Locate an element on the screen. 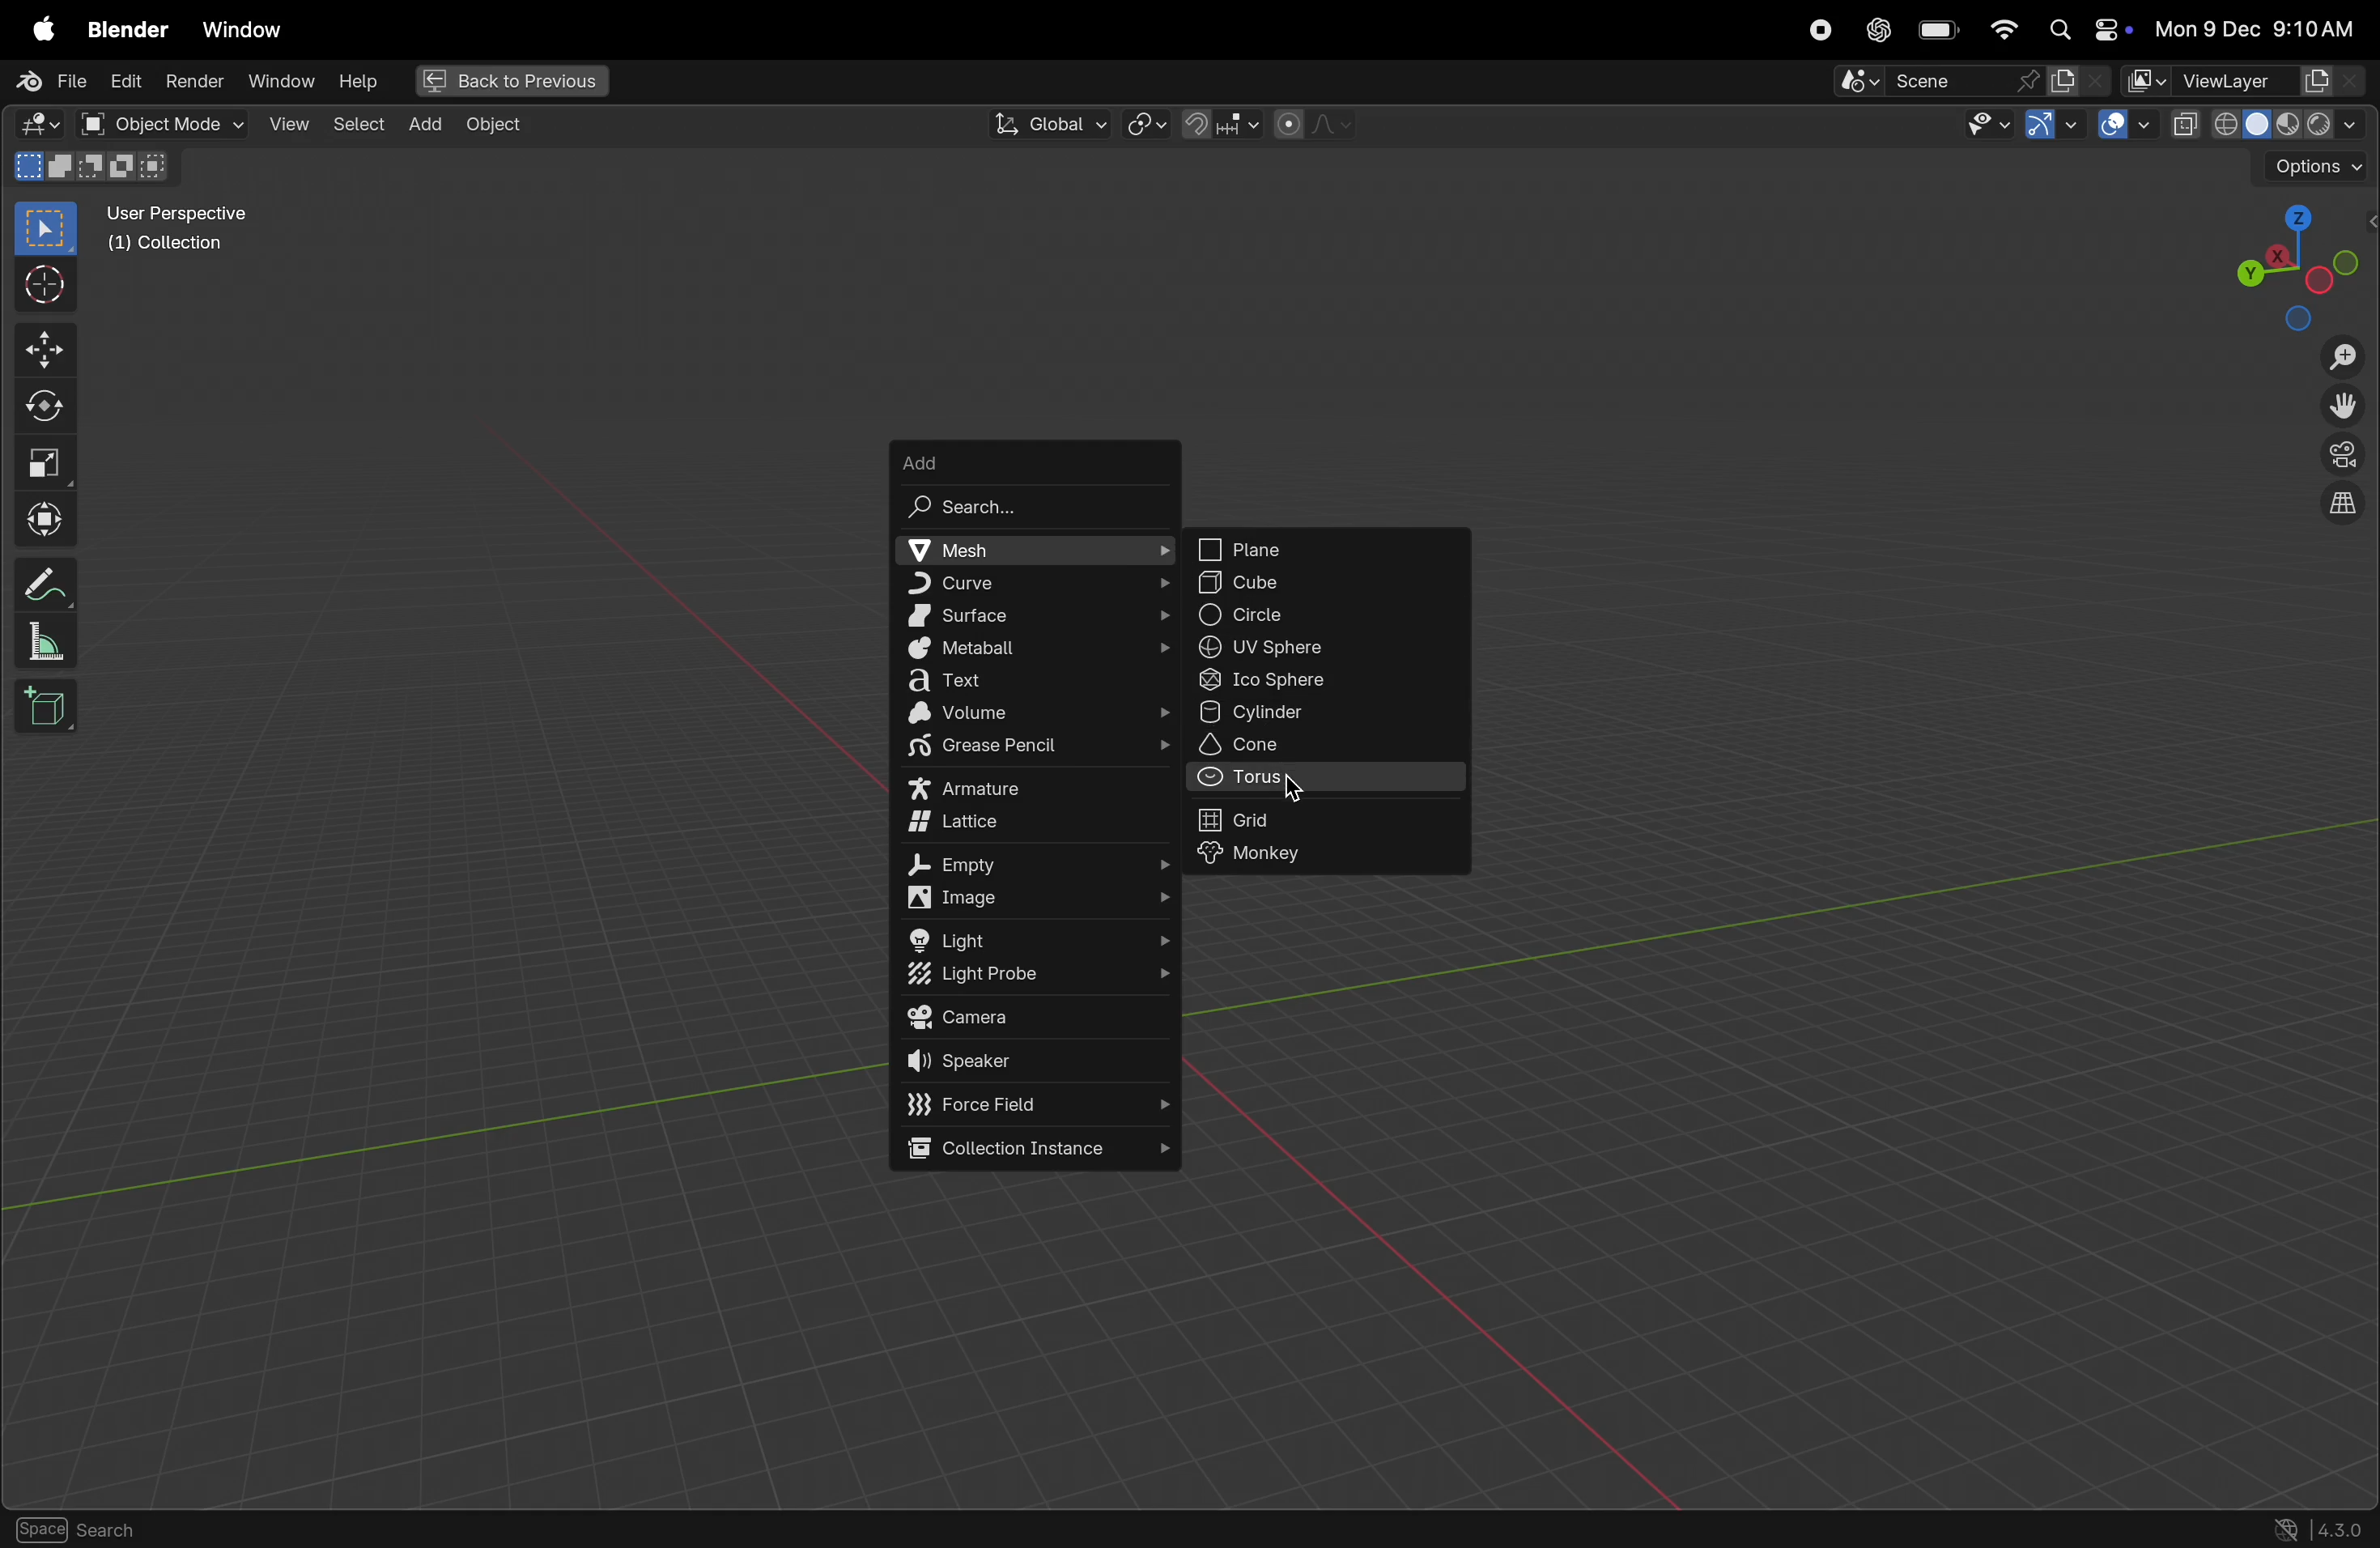 Image resolution: width=2380 pixels, height=1548 pixels. cursor is located at coordinates (1292, 786).